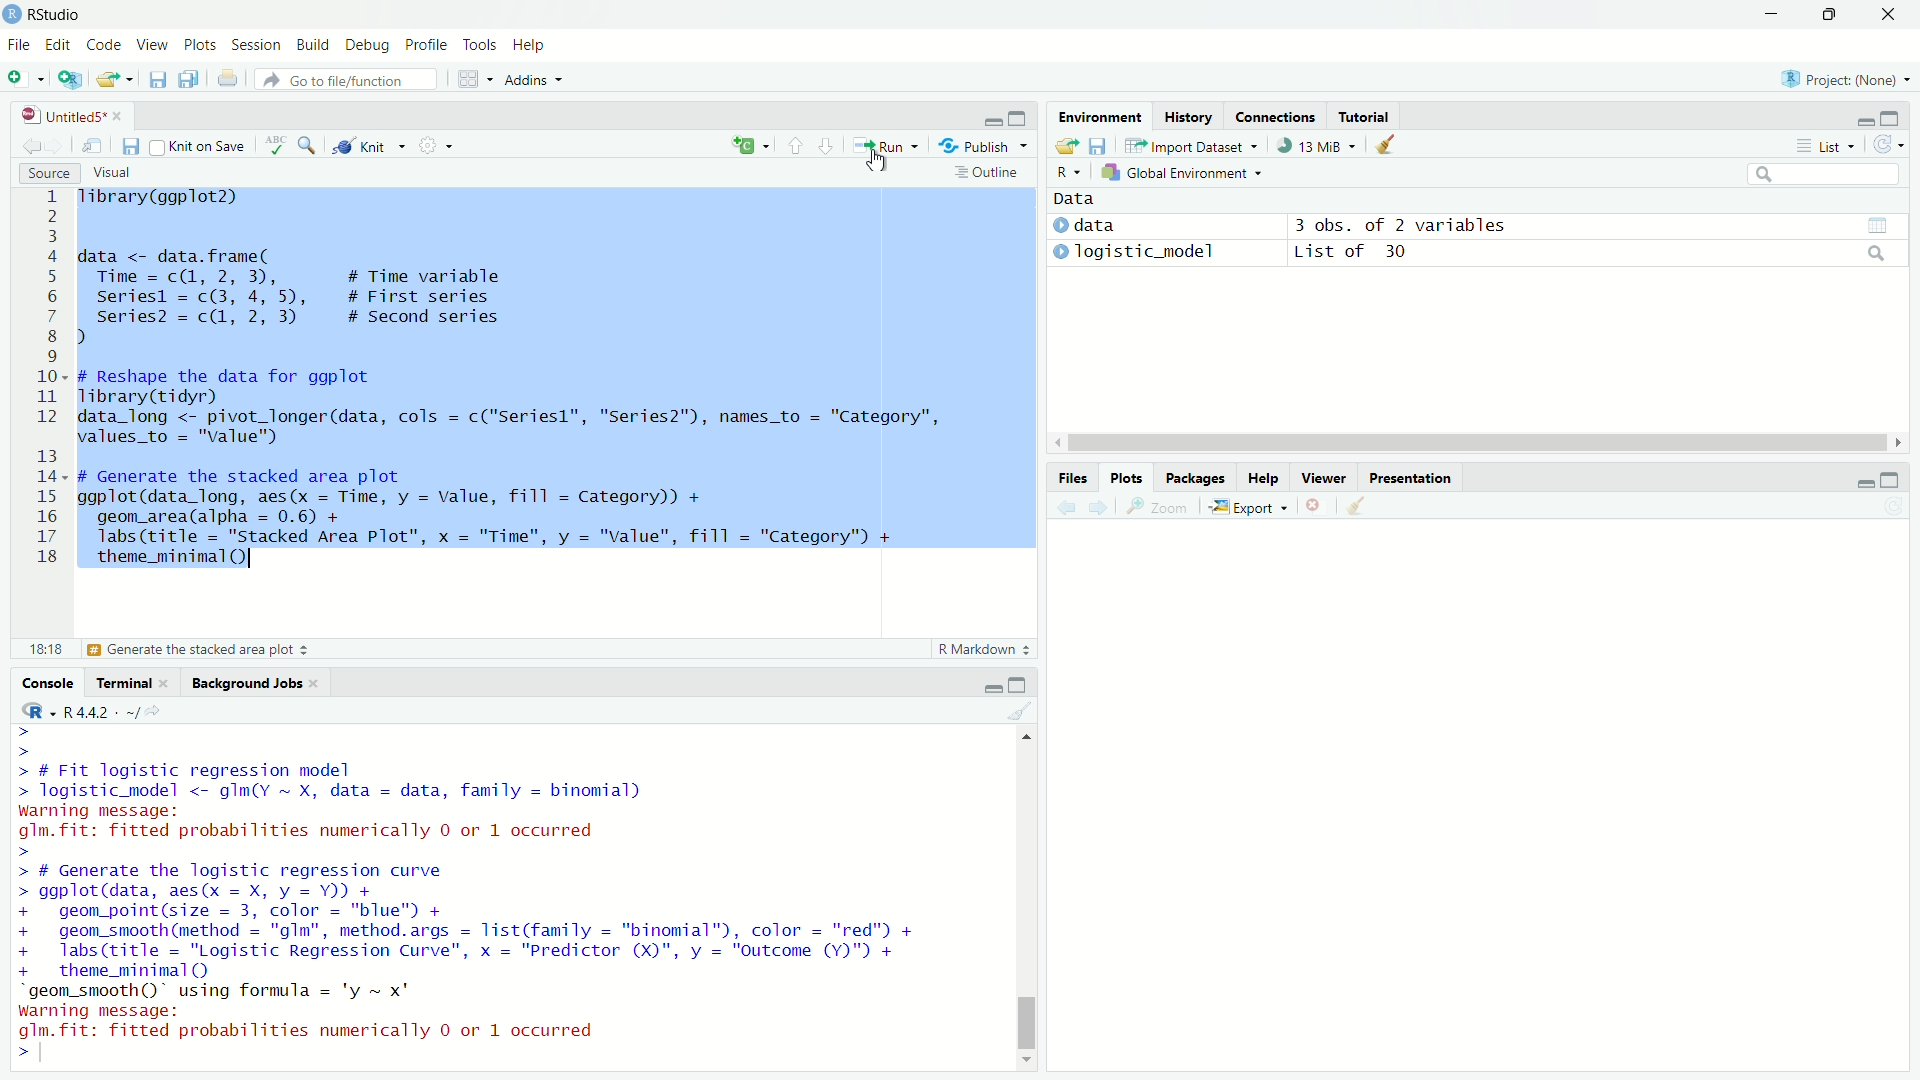 Image resolution: width=1920 pixels, height=1080 pixels. What do you see at coordinates (1891, 116) in the screenshot?
I see `maximise` at bounding box center [1891, 116].